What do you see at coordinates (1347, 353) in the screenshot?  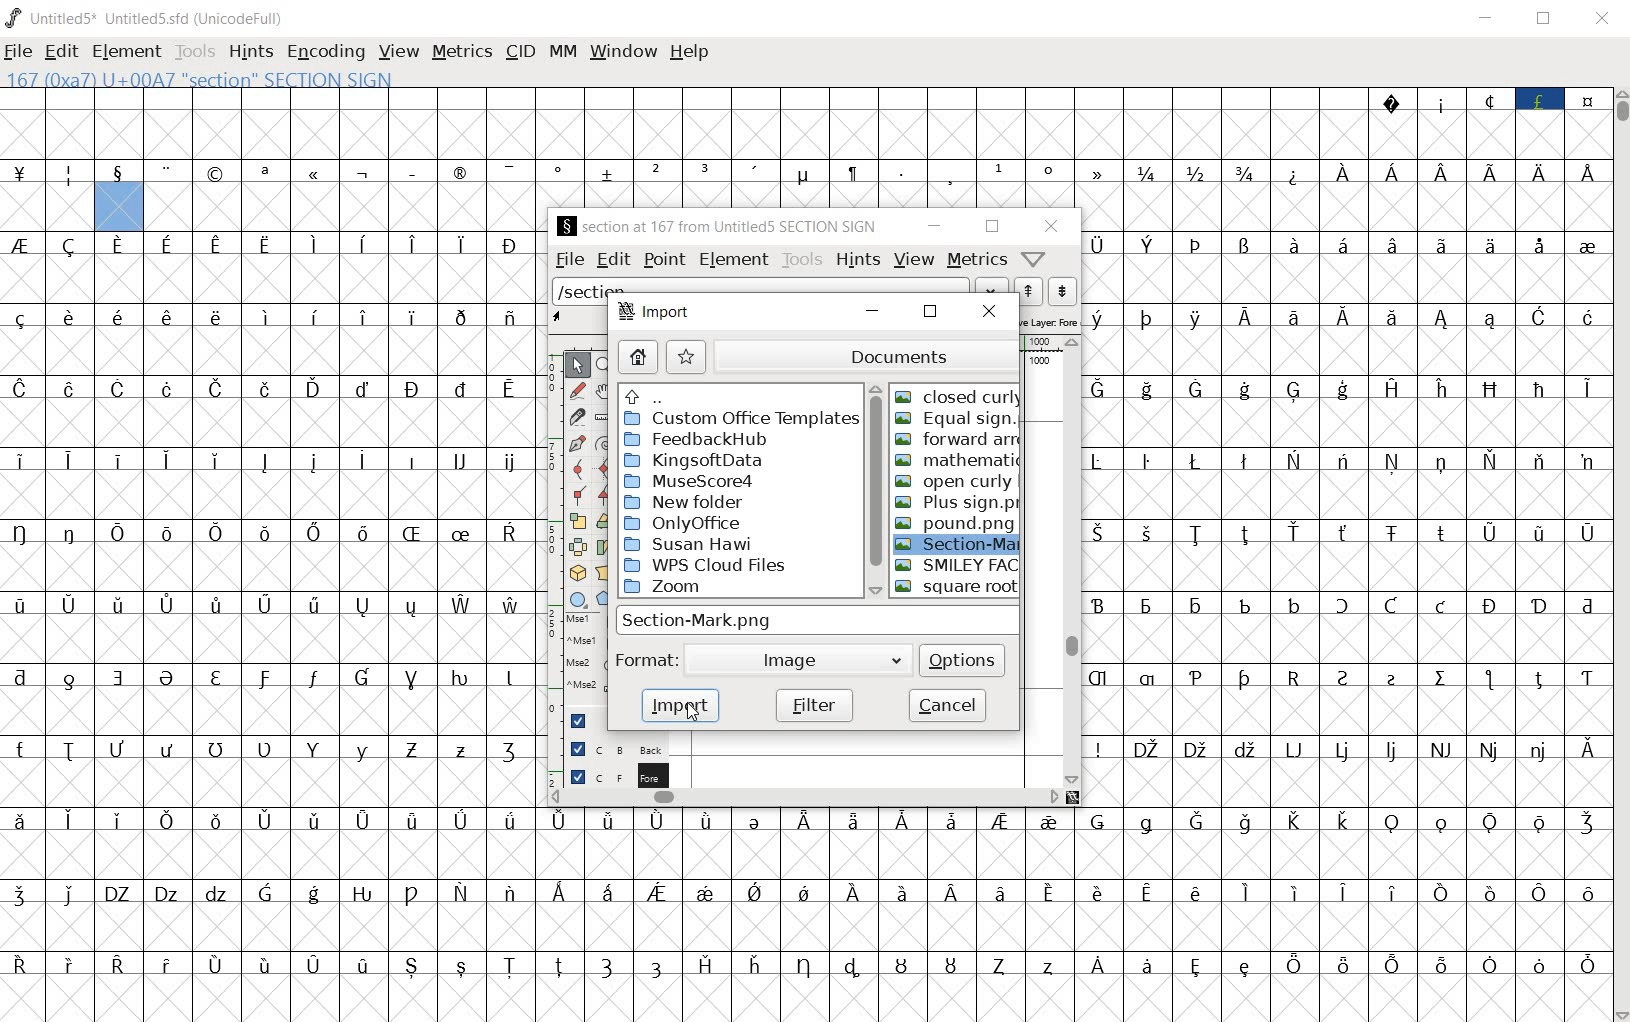 I see `empty cells` at bounding box center [1347, 353].